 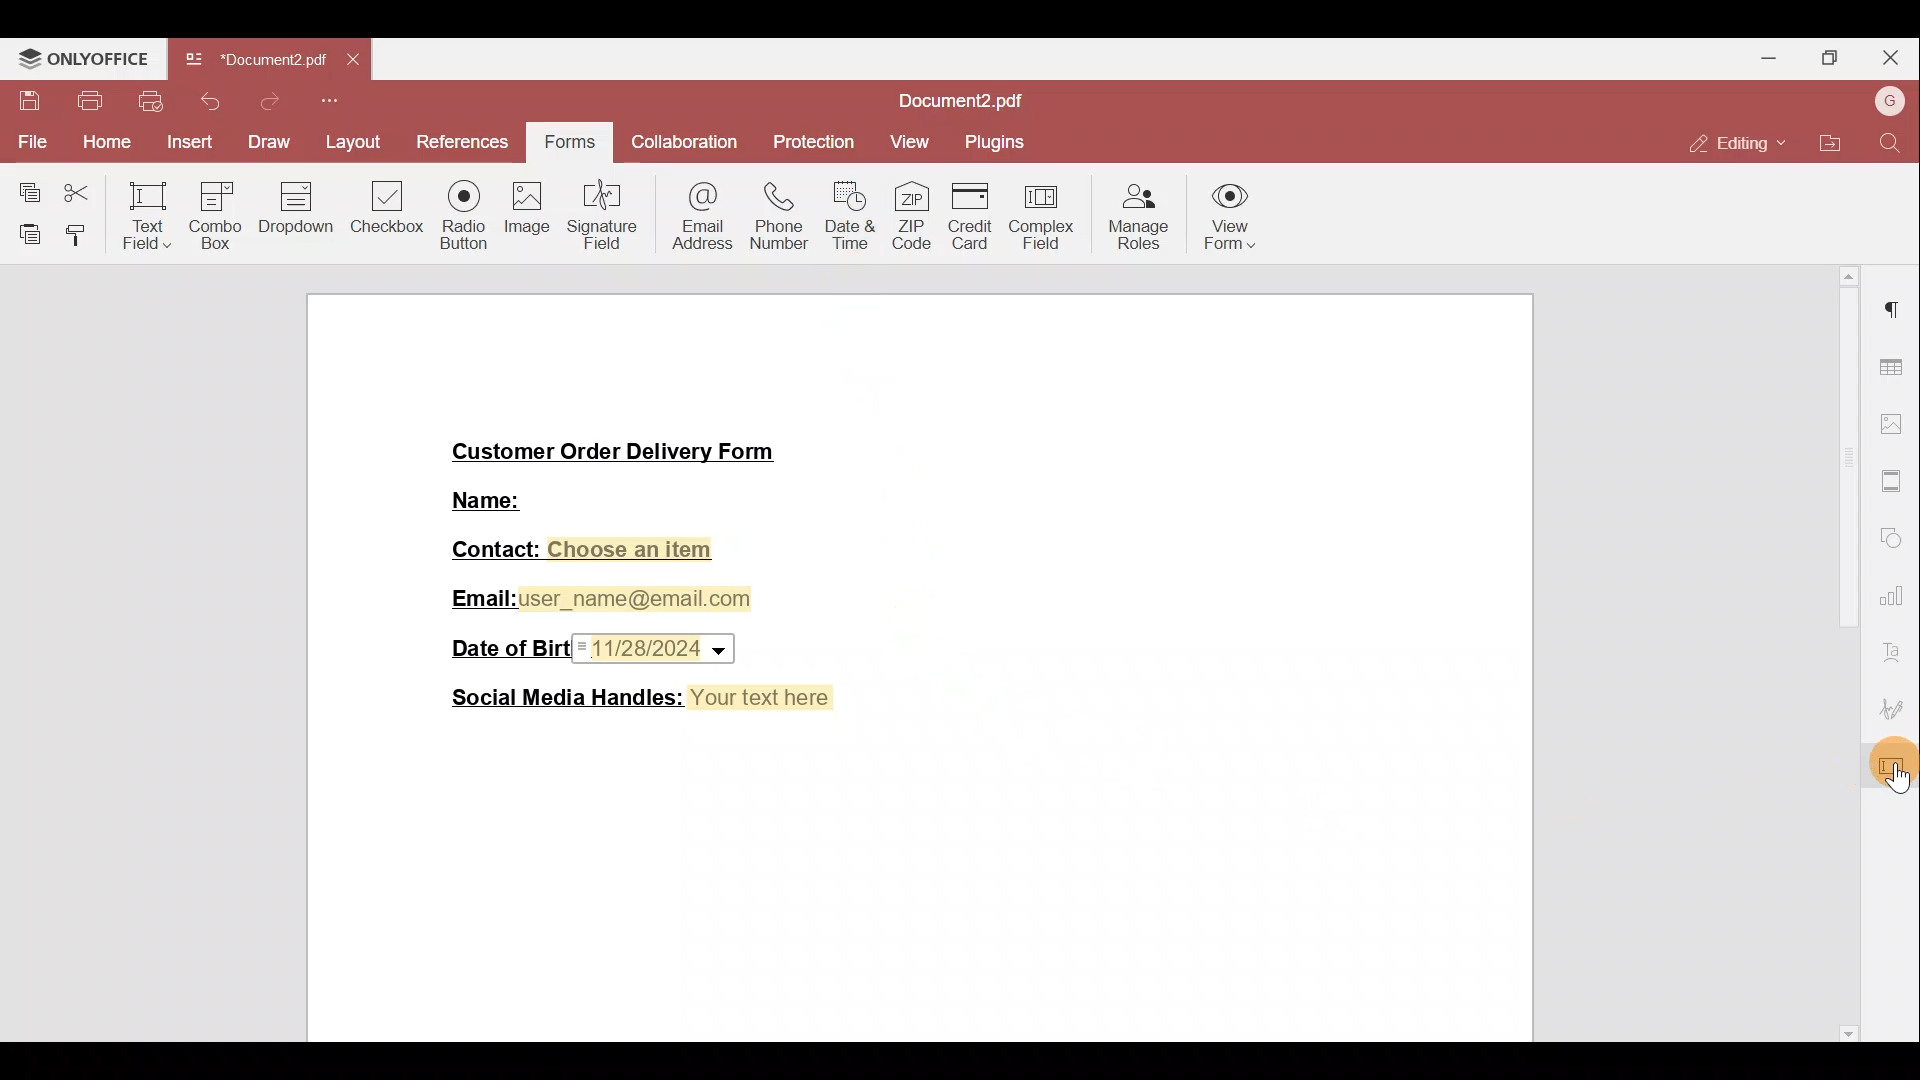 What do you see at coordinates (24, 229) in the screenshot?
I see `Paste` at bounding box center [24, 229].